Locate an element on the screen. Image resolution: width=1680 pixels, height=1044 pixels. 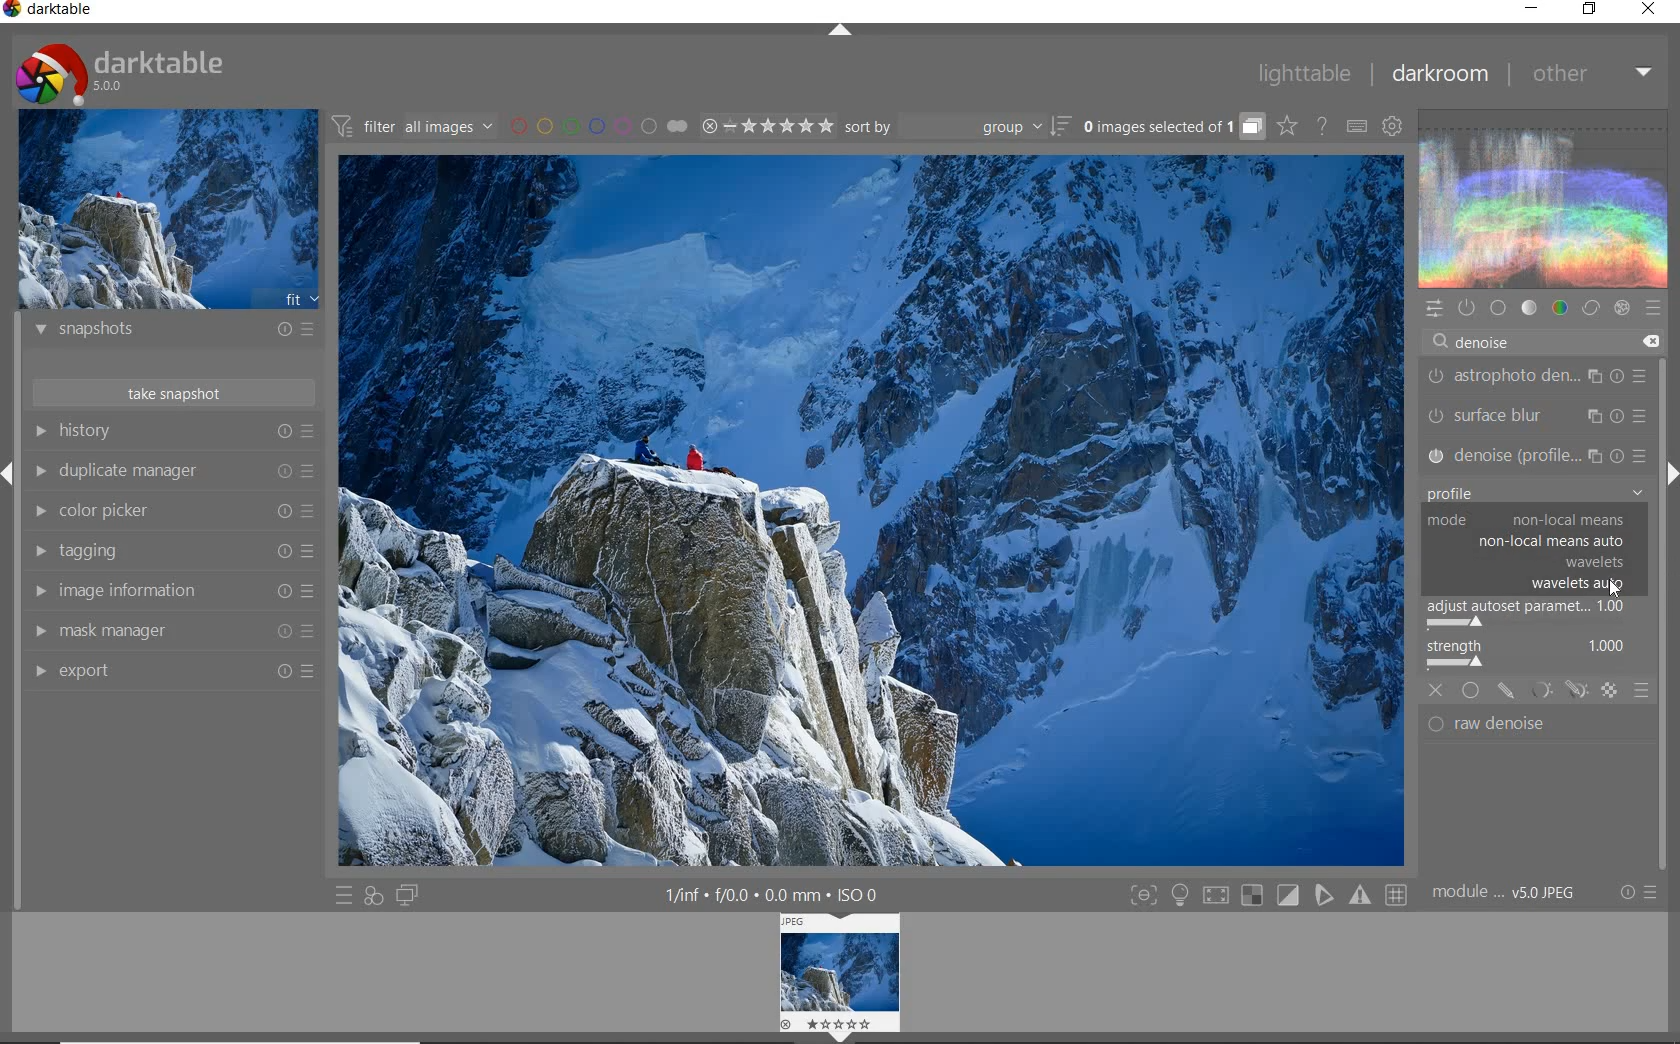
duplicate manager is located at coordinates (172, 471).